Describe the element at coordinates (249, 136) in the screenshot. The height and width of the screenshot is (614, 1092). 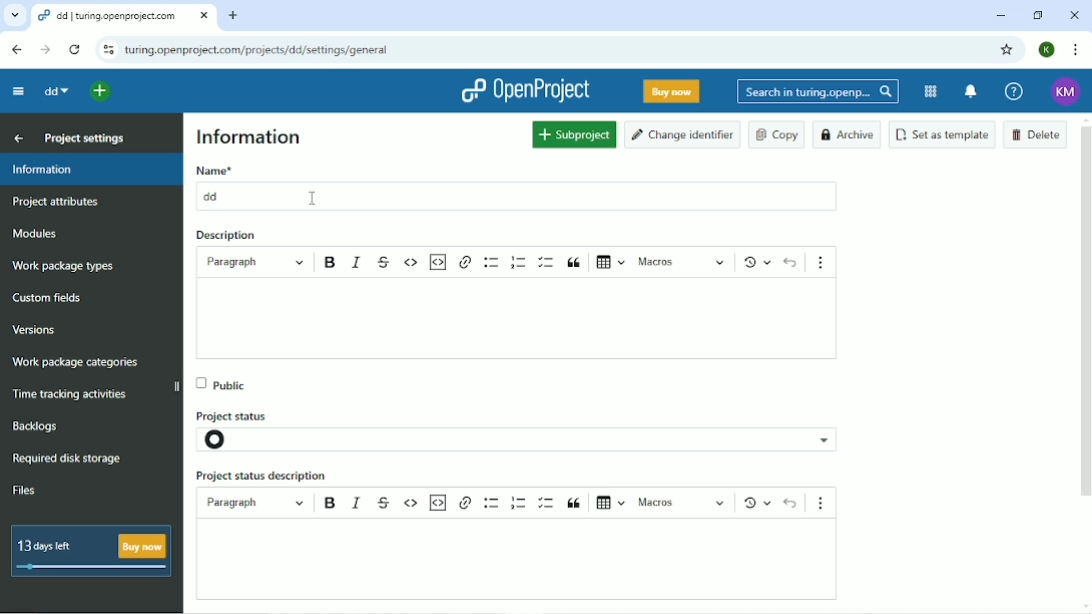
I see `Information` at that location.